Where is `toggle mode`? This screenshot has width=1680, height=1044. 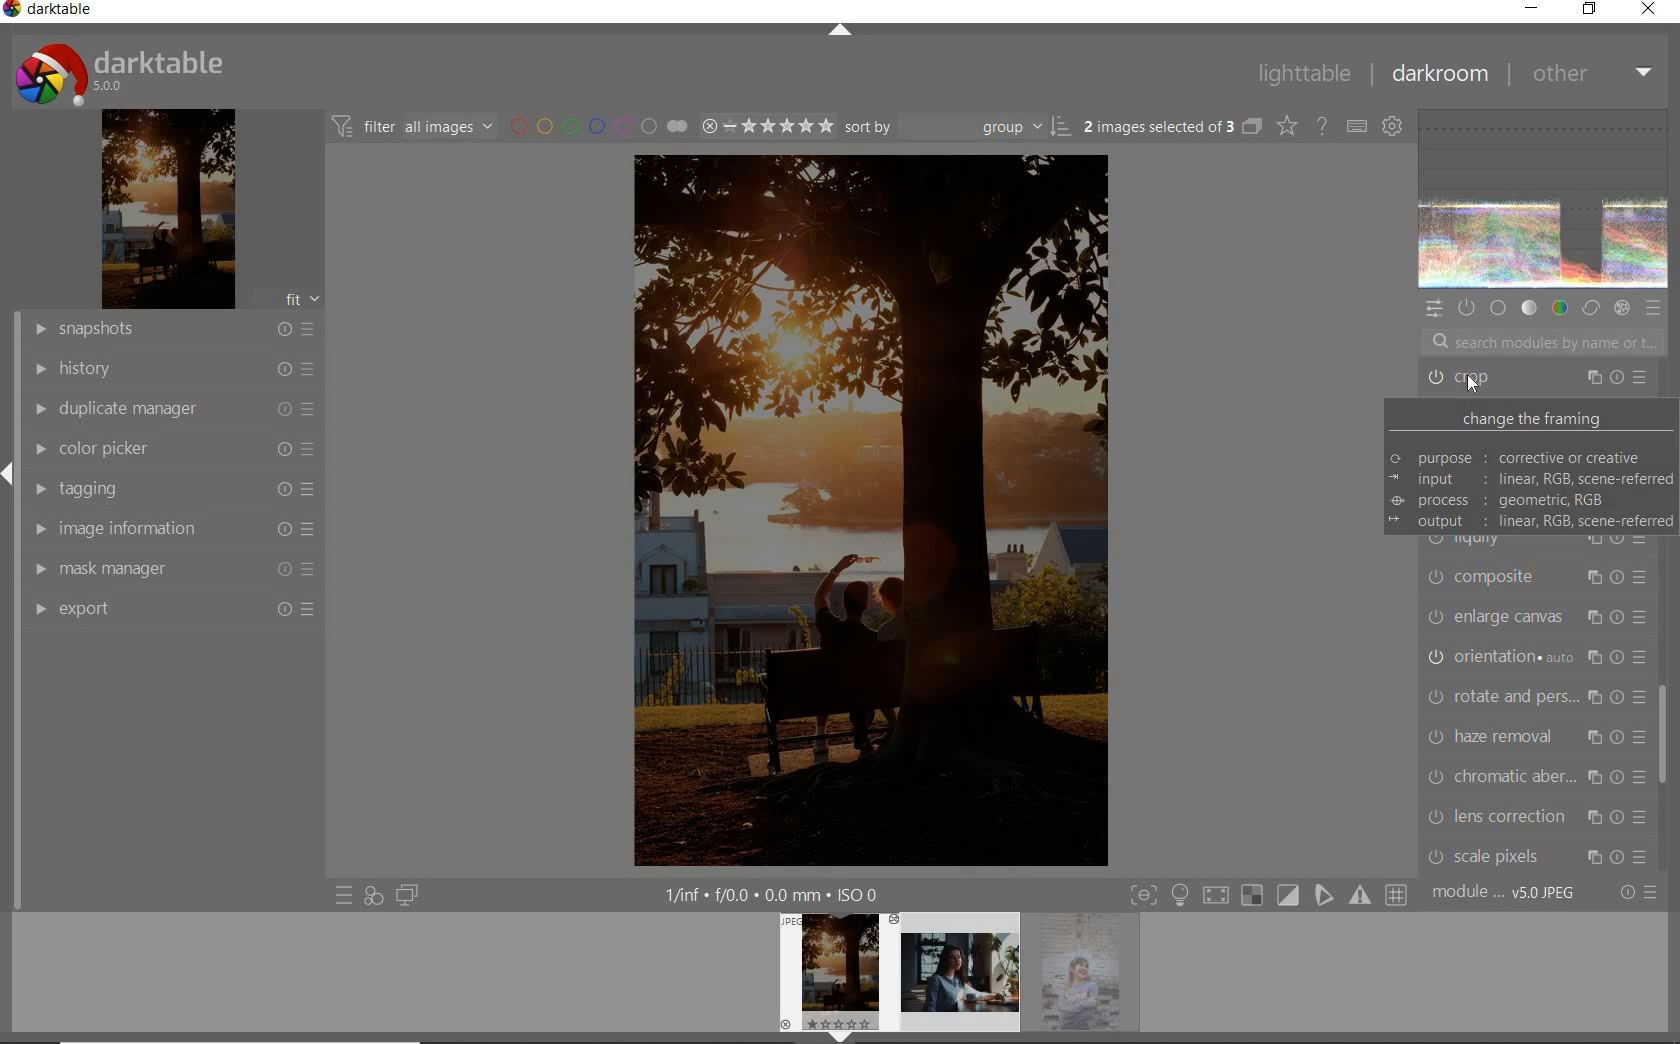 toggle mode is located at coordinates (1269, 894).